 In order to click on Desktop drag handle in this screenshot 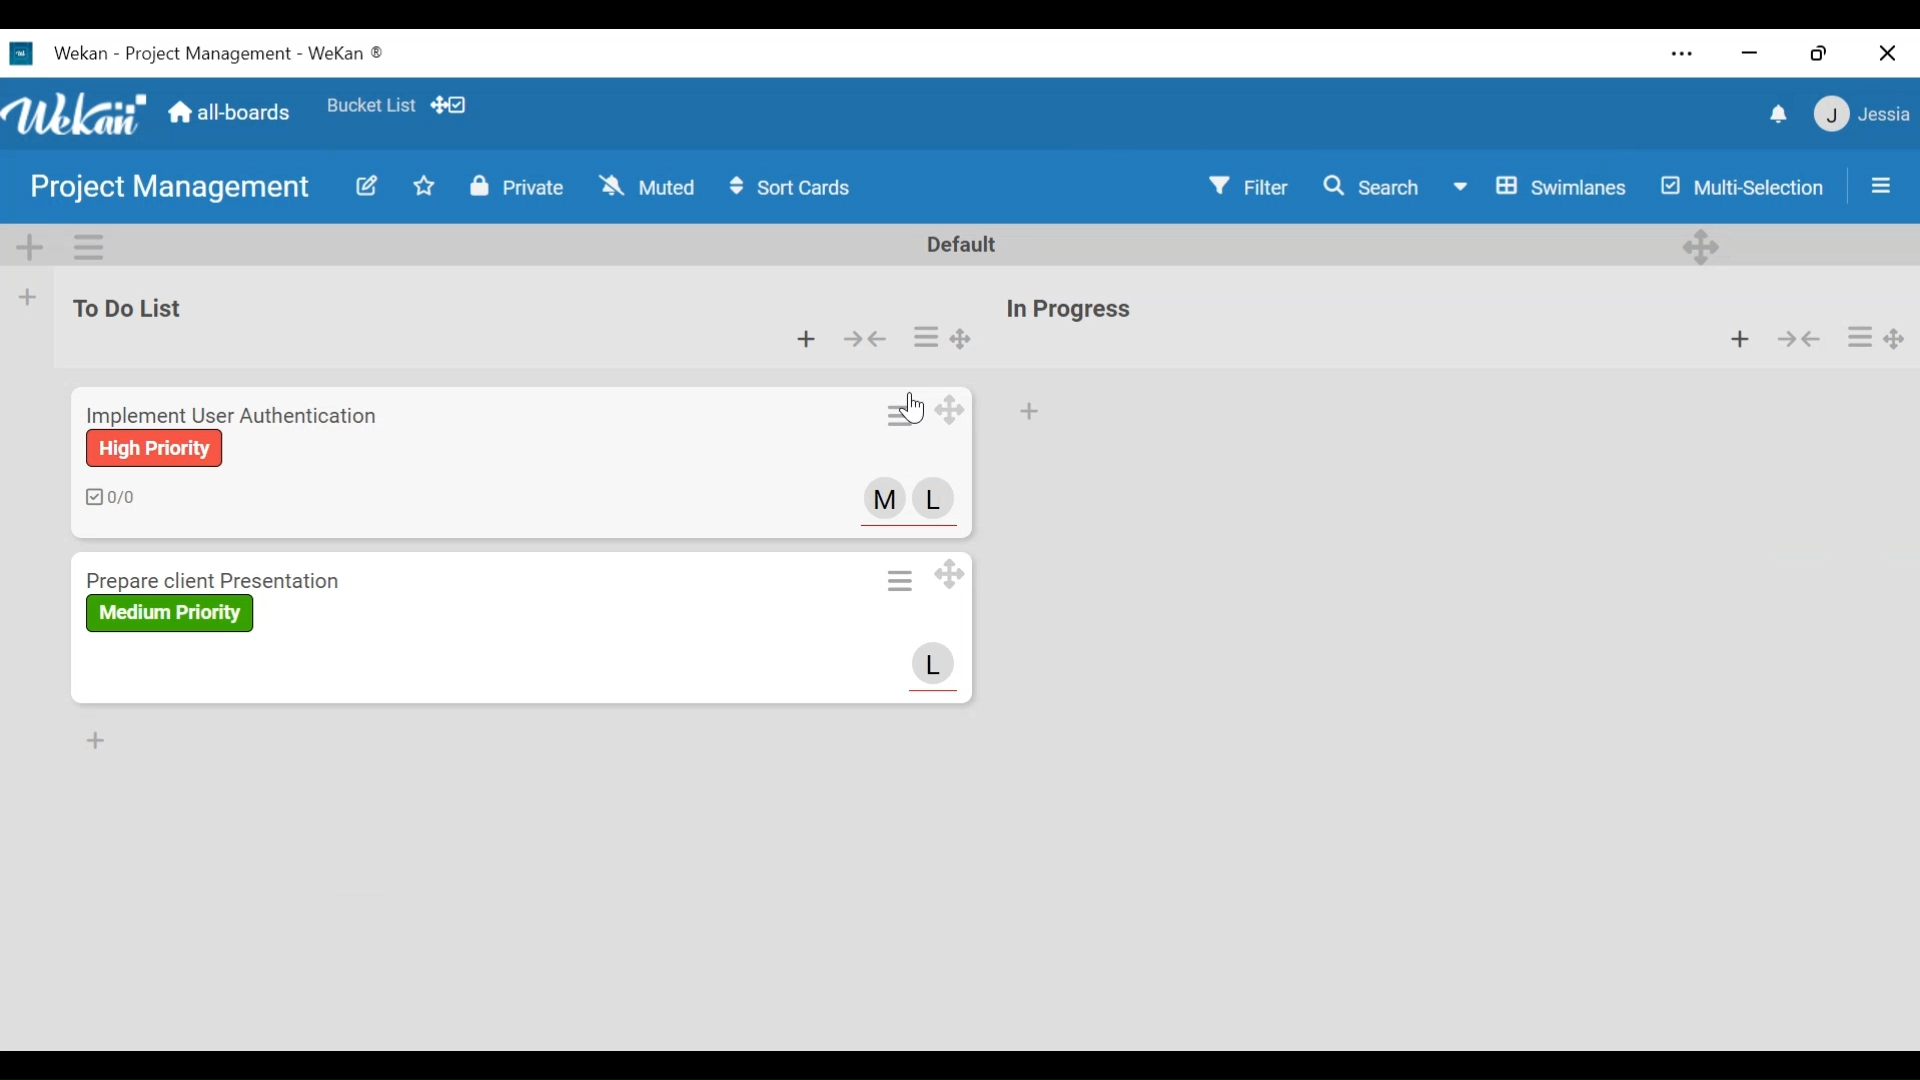, I will do `click(953, 574)`.